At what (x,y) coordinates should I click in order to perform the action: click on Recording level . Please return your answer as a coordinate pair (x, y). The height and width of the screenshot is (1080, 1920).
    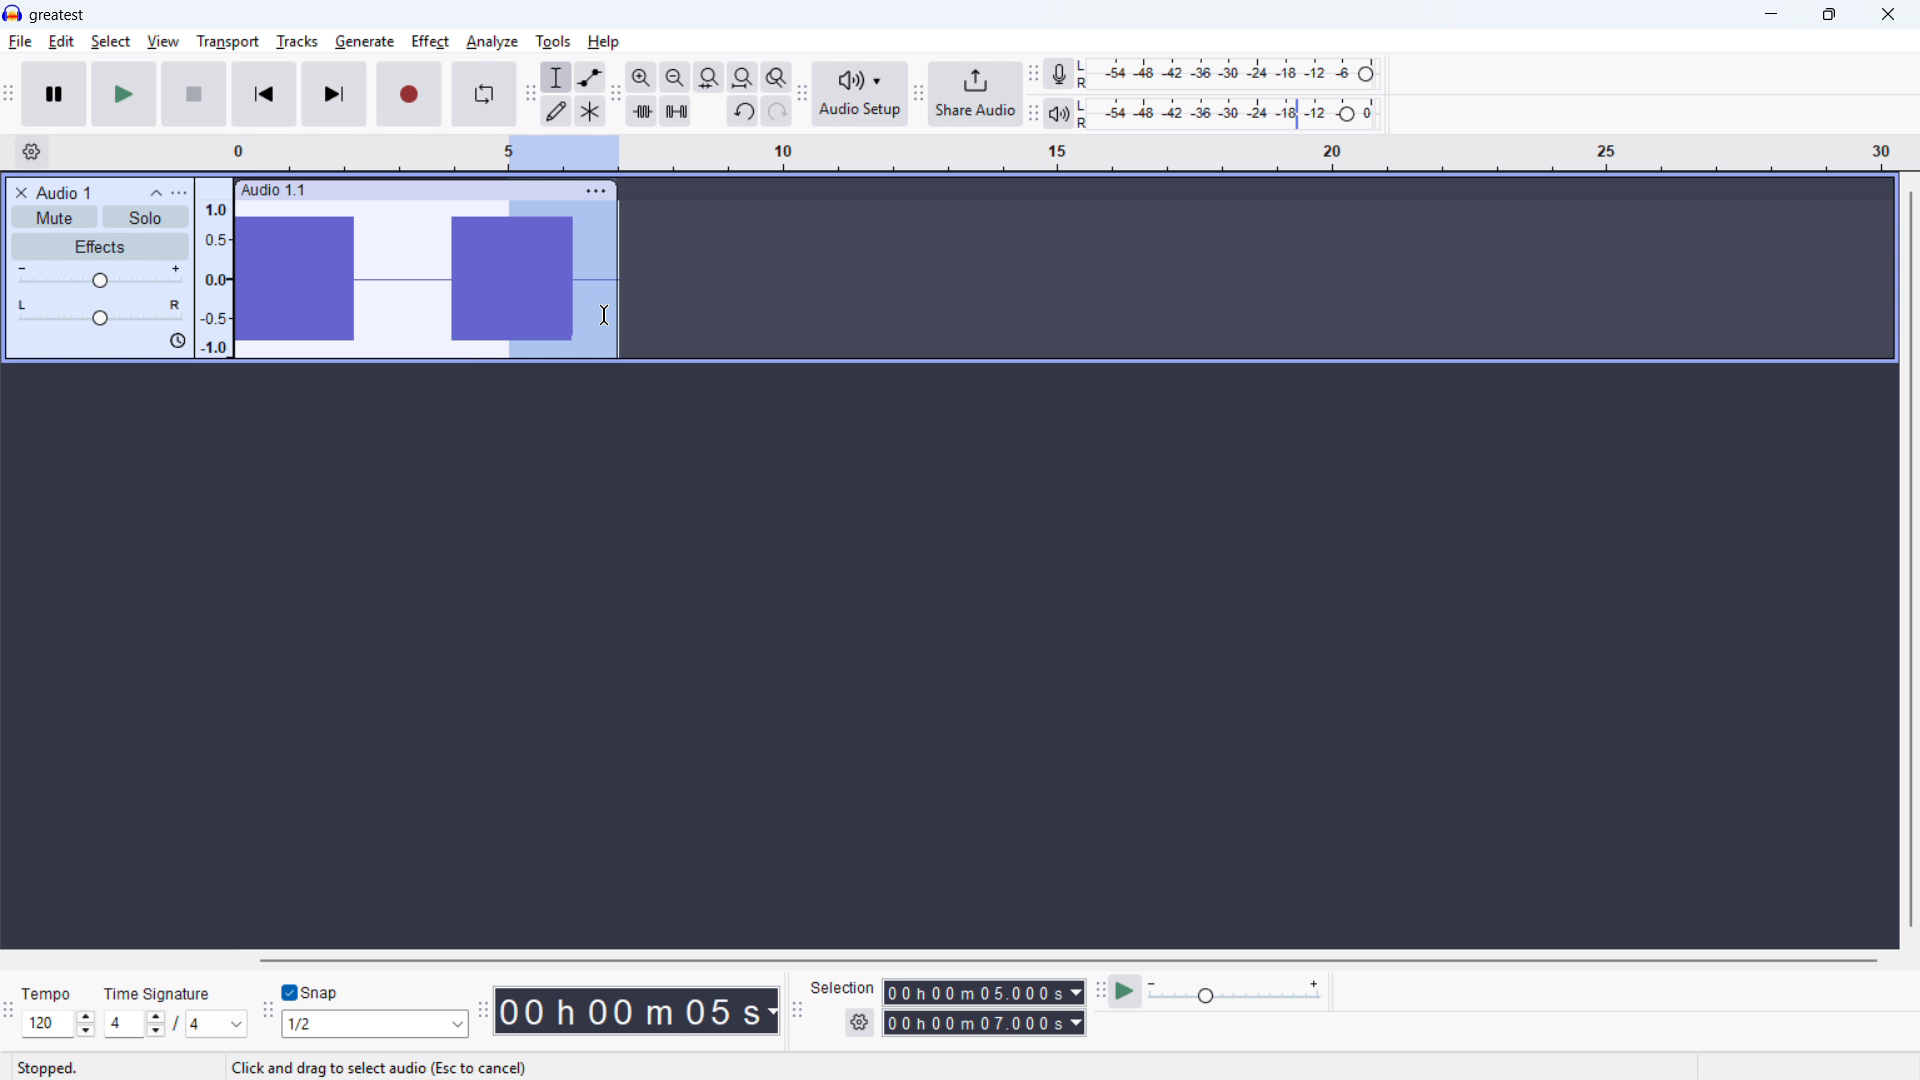
    Looking at the image, I should click on (1233, 74).